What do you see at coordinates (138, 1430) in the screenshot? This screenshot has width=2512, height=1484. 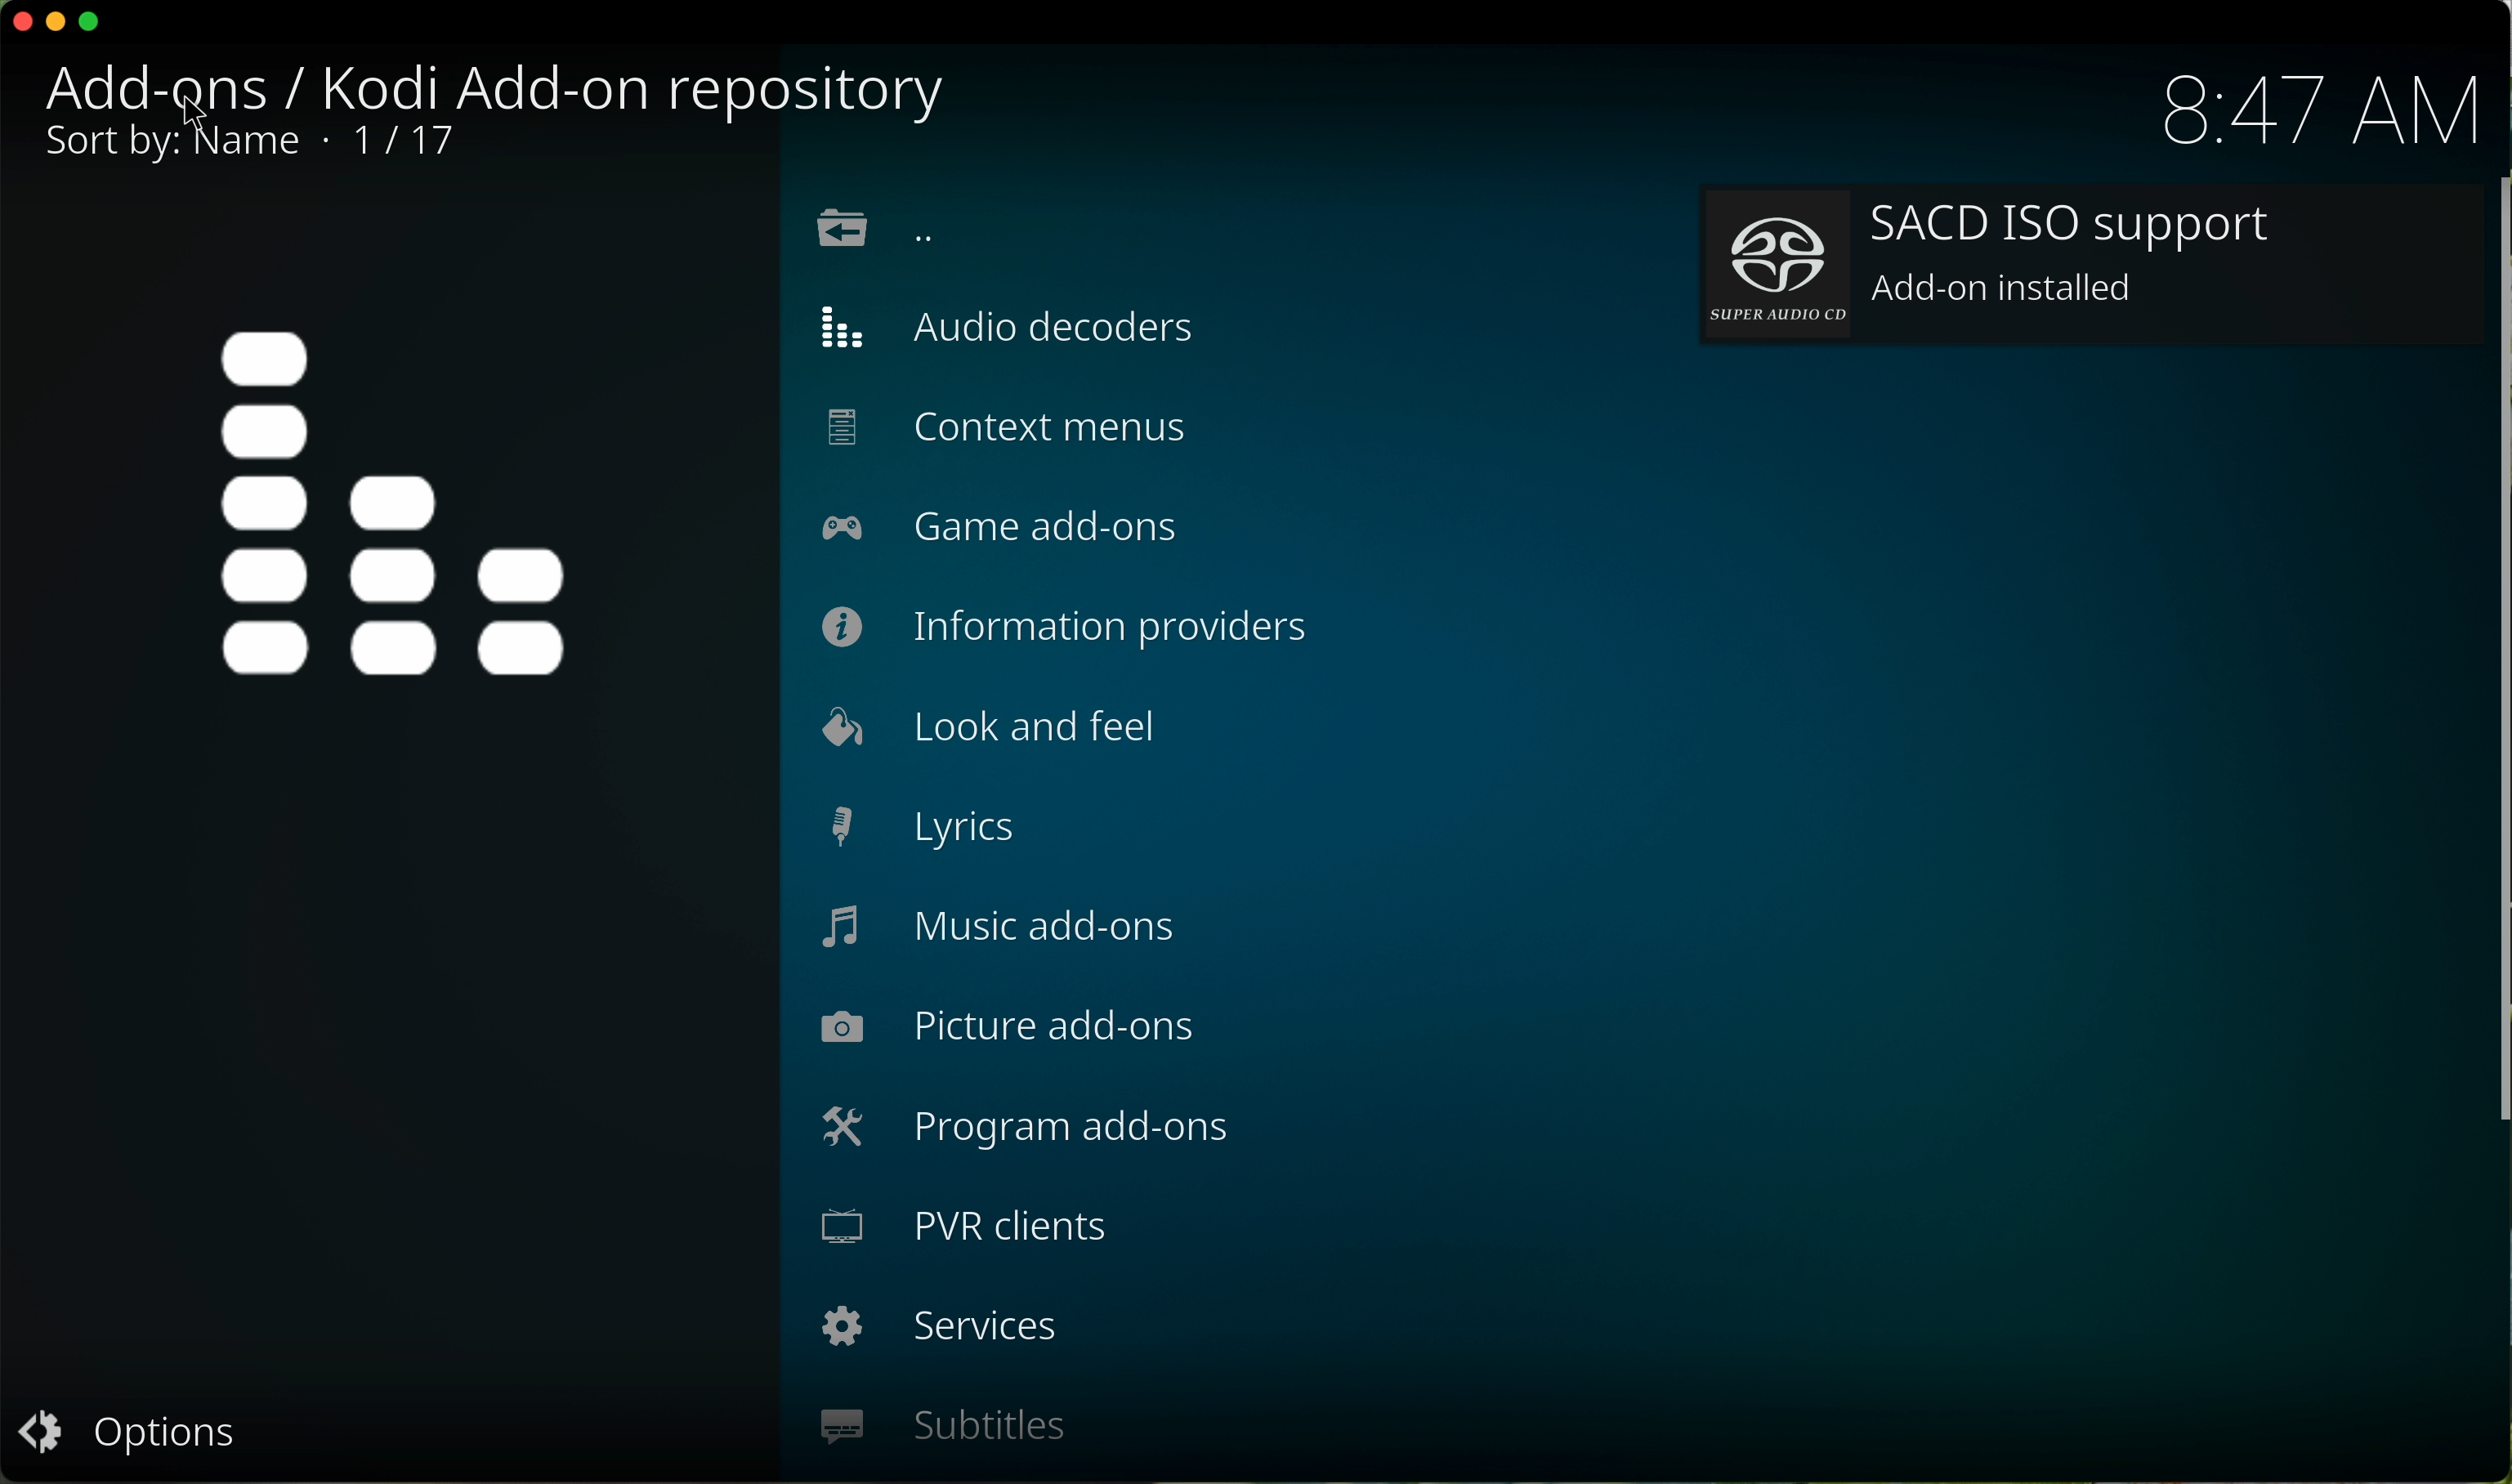 I see `options` at bounding box center [138, 1430].